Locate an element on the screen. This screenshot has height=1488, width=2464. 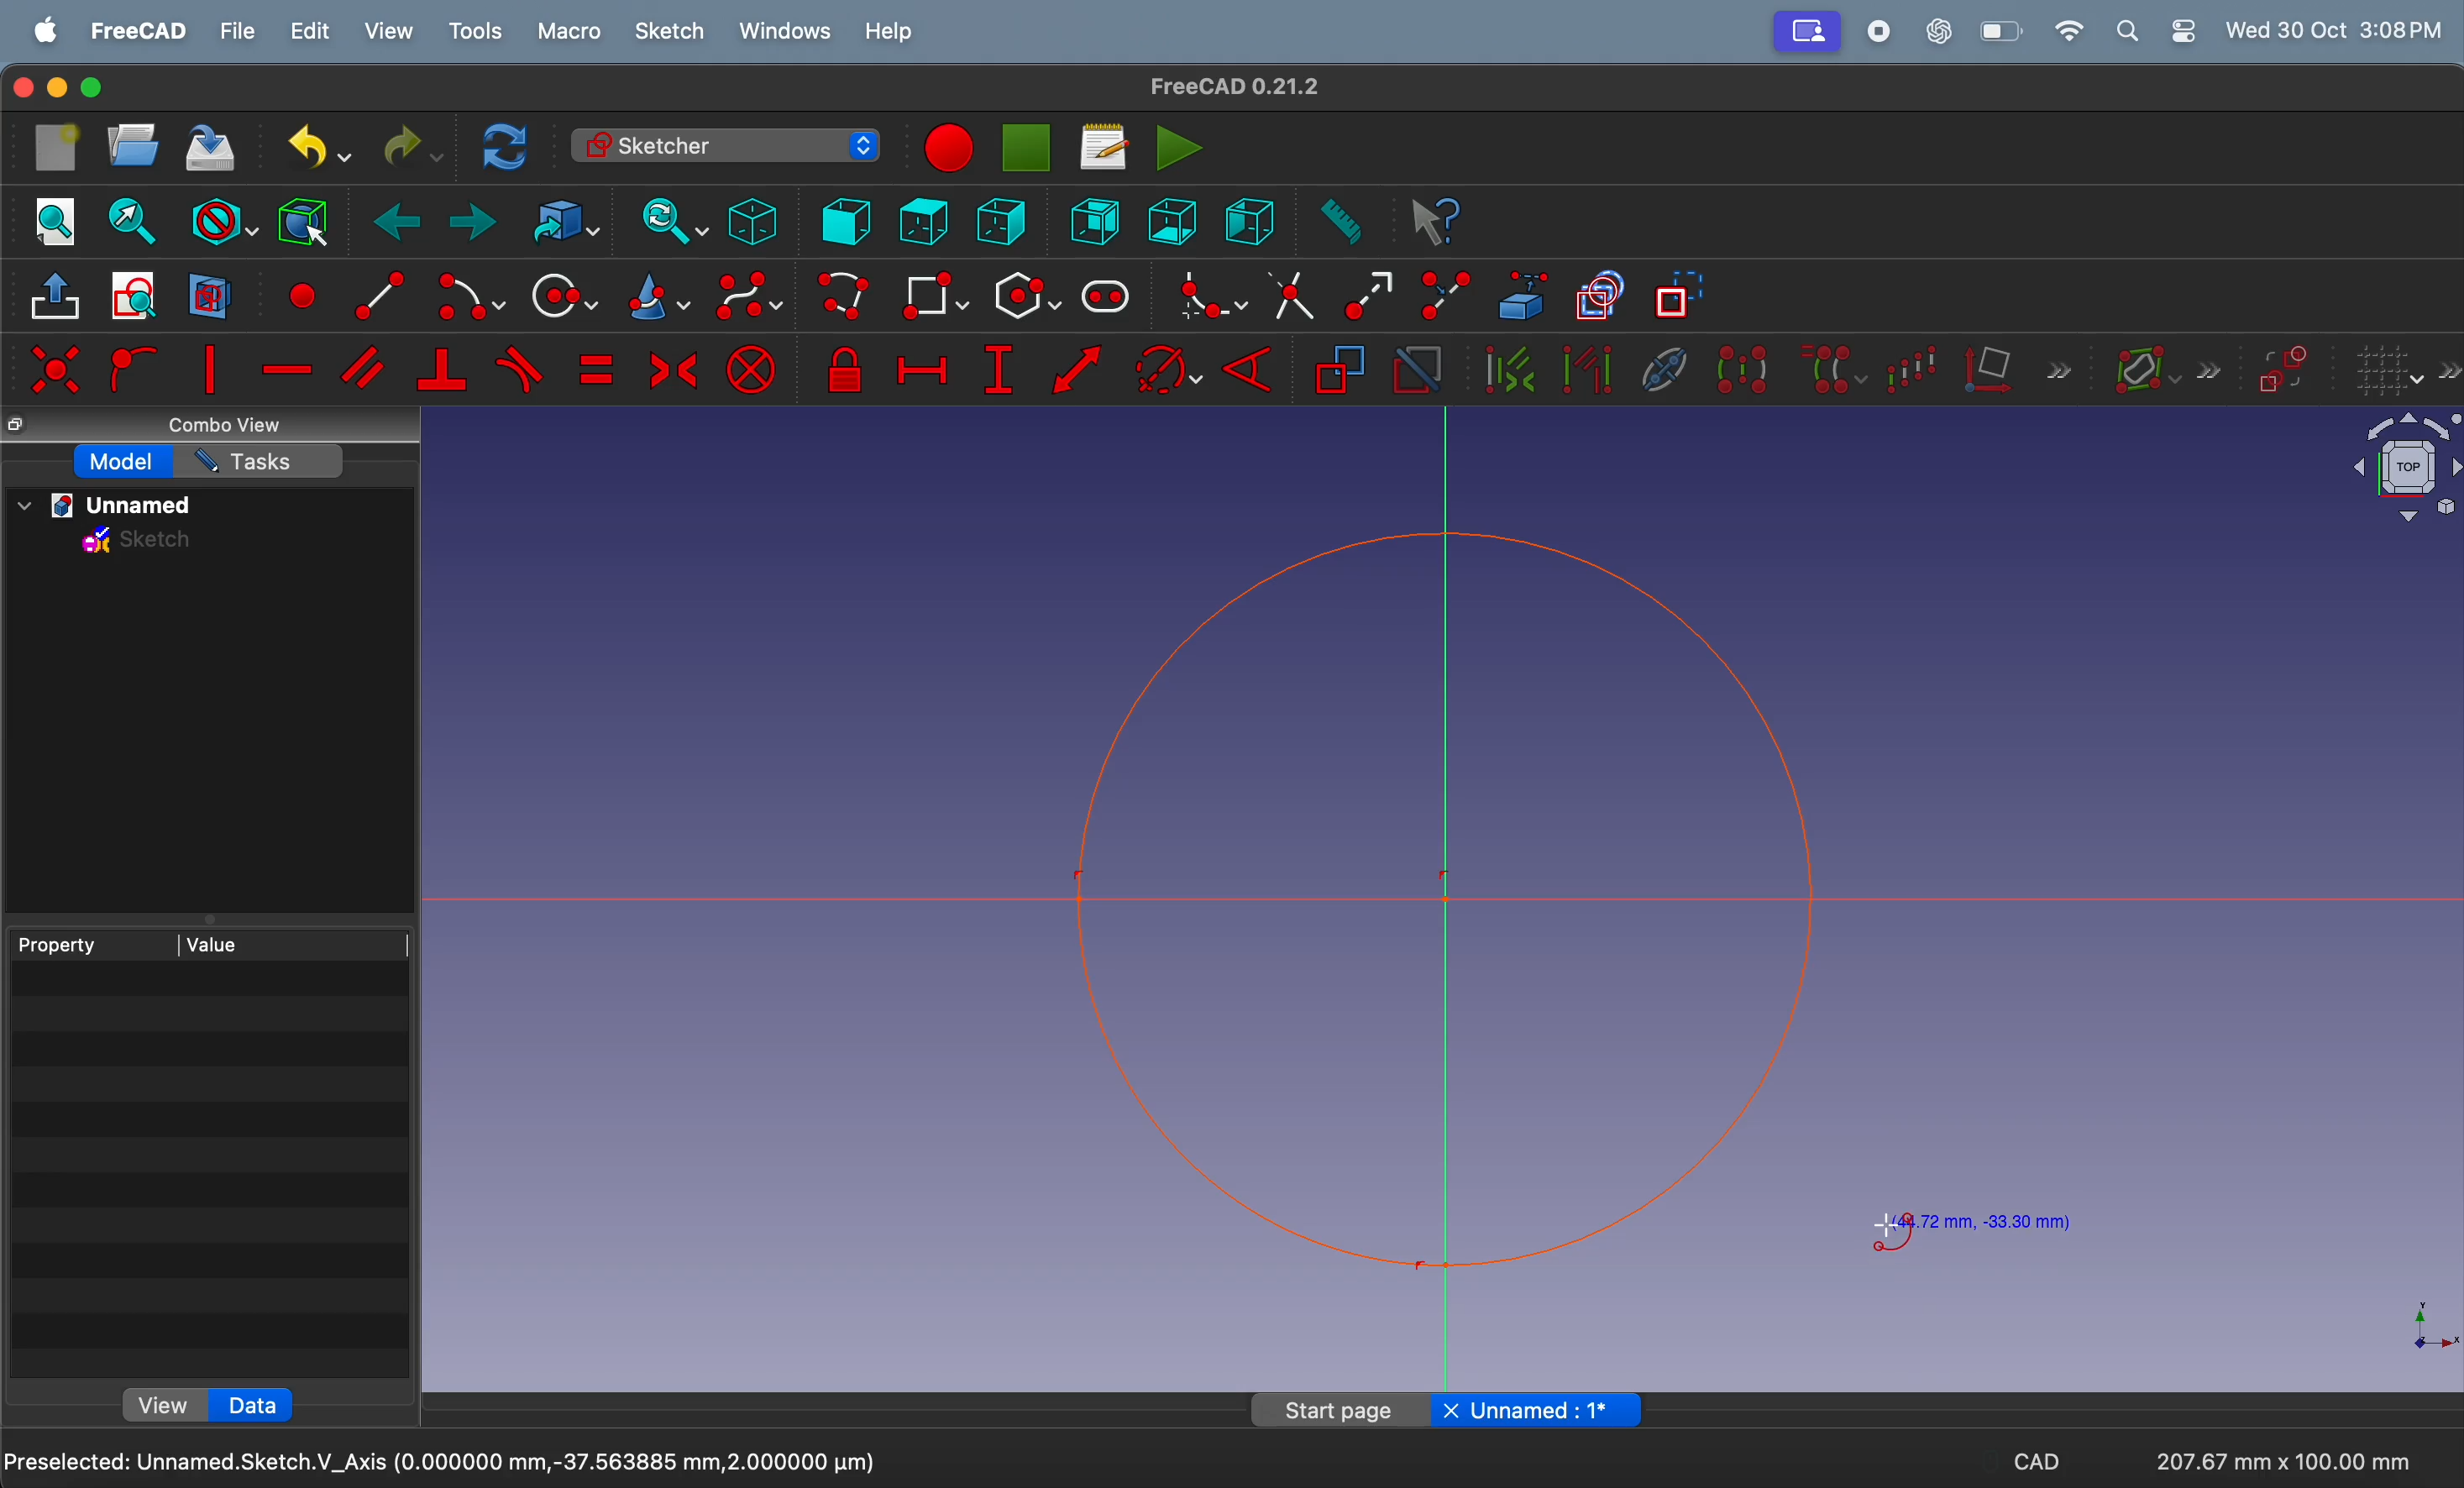
create arc is located at coordinates (467, 298).